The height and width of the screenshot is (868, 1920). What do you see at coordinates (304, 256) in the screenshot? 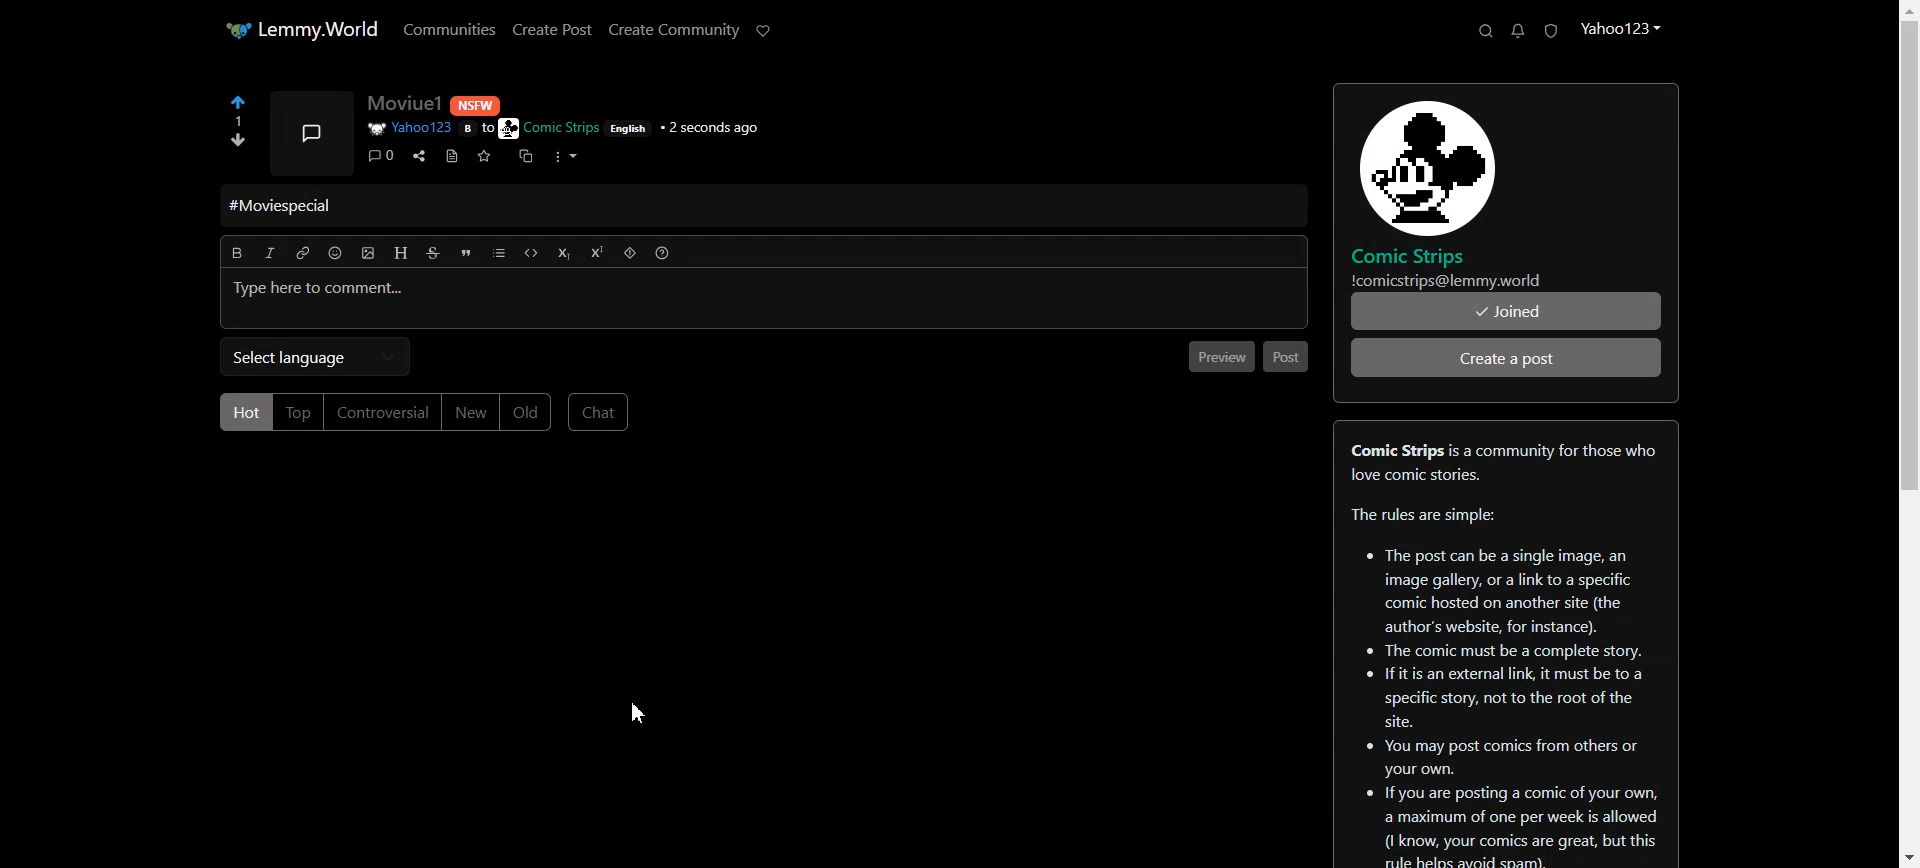
I see `Hyperlink` at bounding box center [304, 256].